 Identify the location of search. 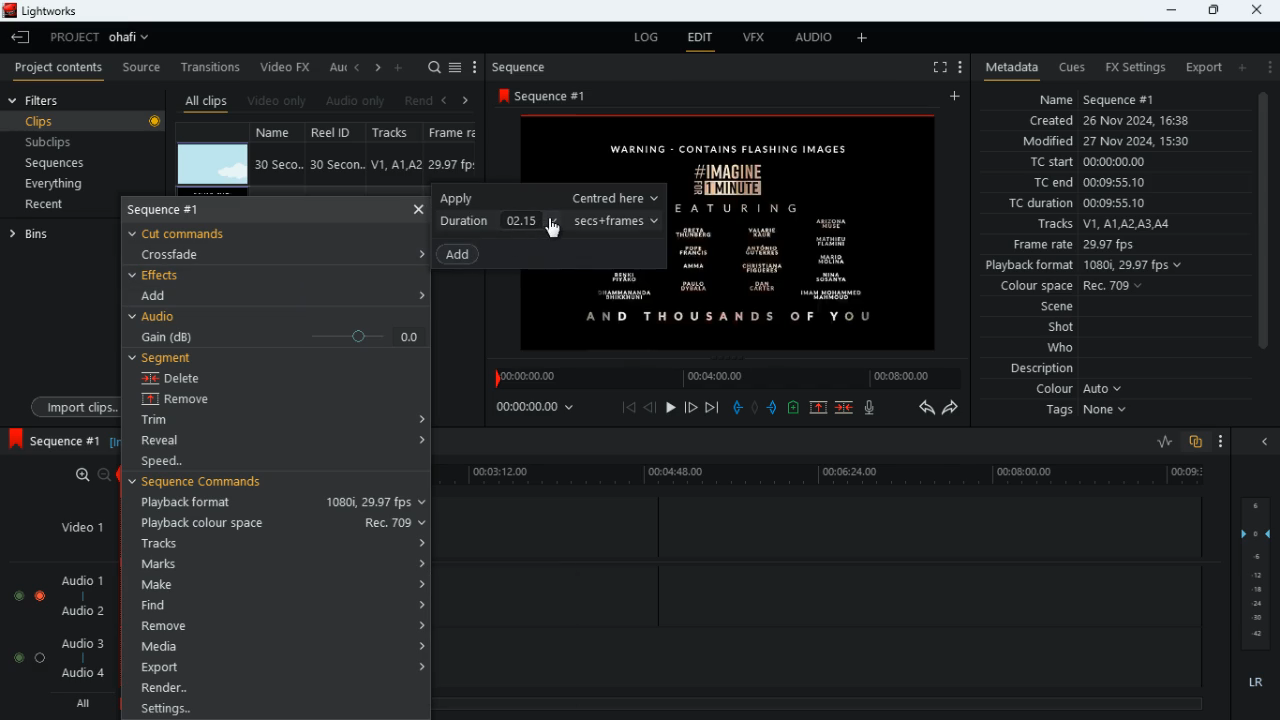
(434, 68).